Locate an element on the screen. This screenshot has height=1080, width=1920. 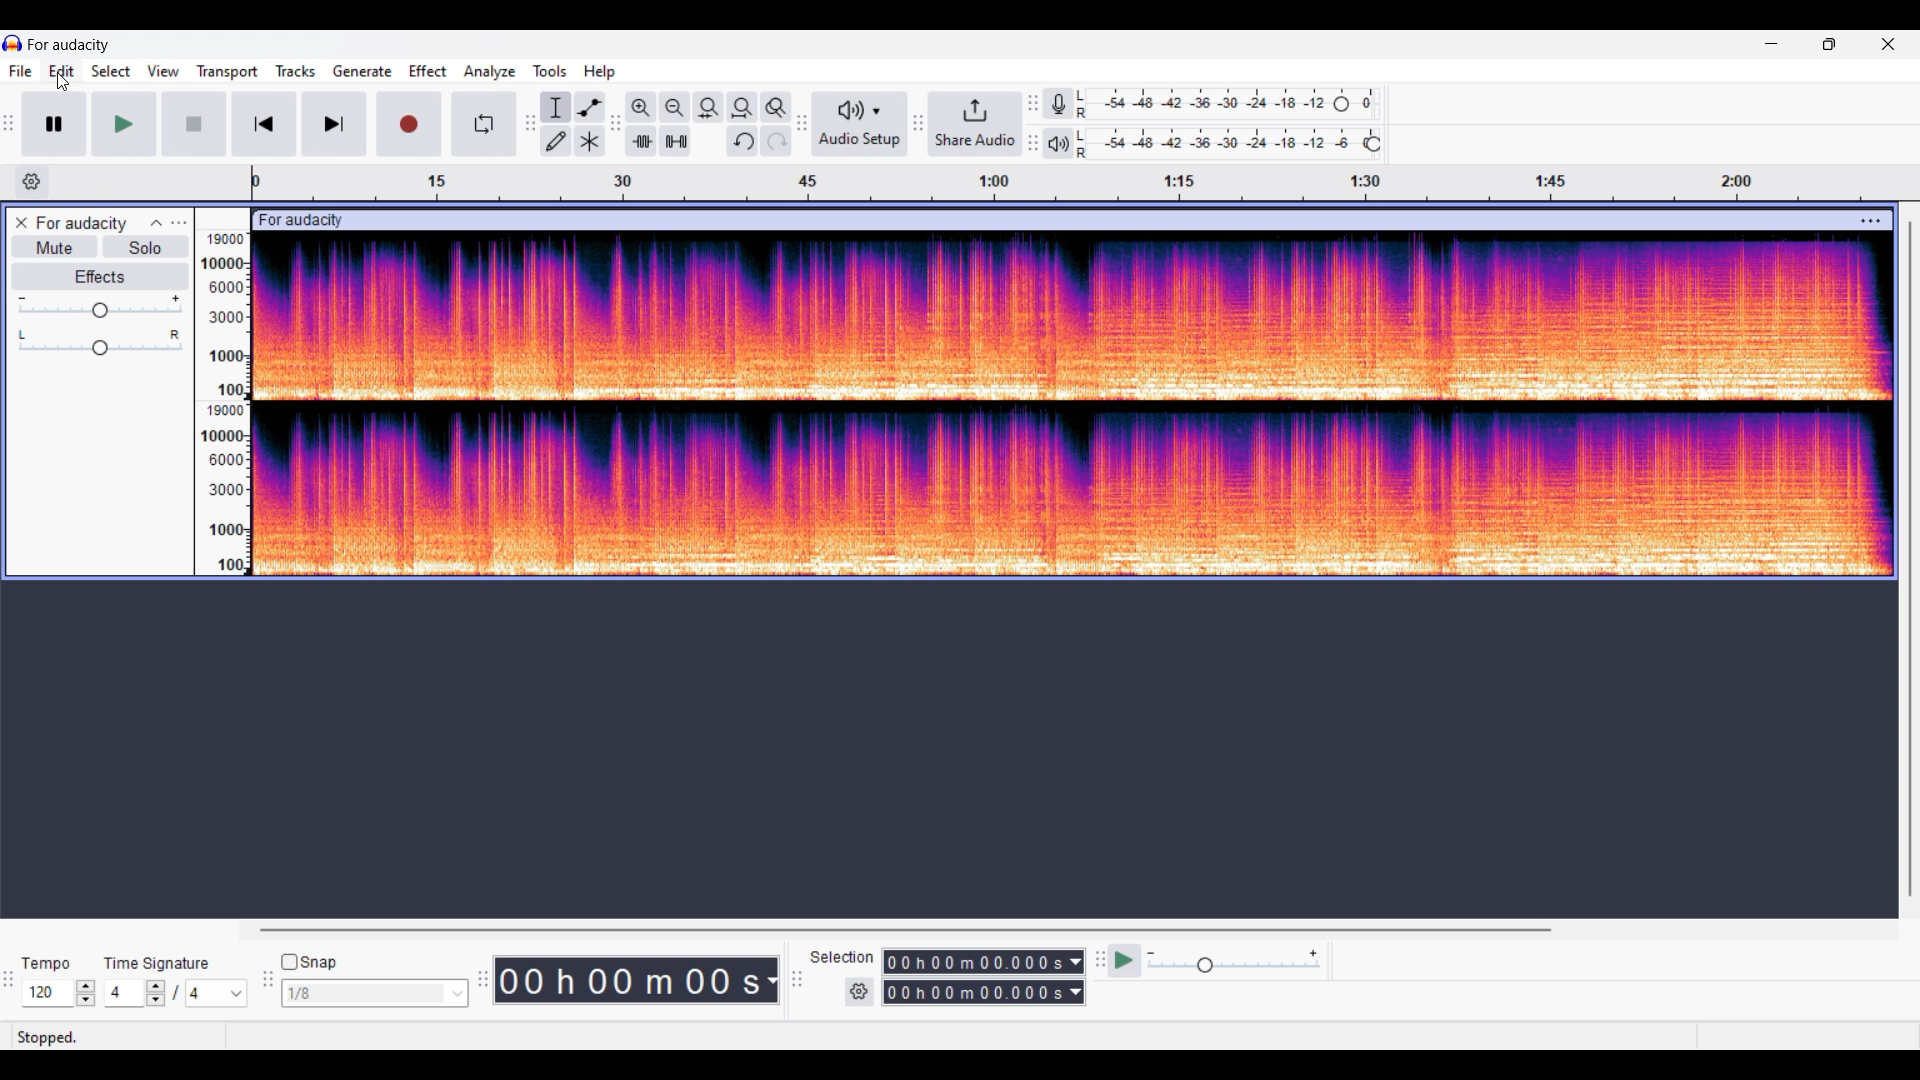
Zoom in is located at coordinates (642, 108).